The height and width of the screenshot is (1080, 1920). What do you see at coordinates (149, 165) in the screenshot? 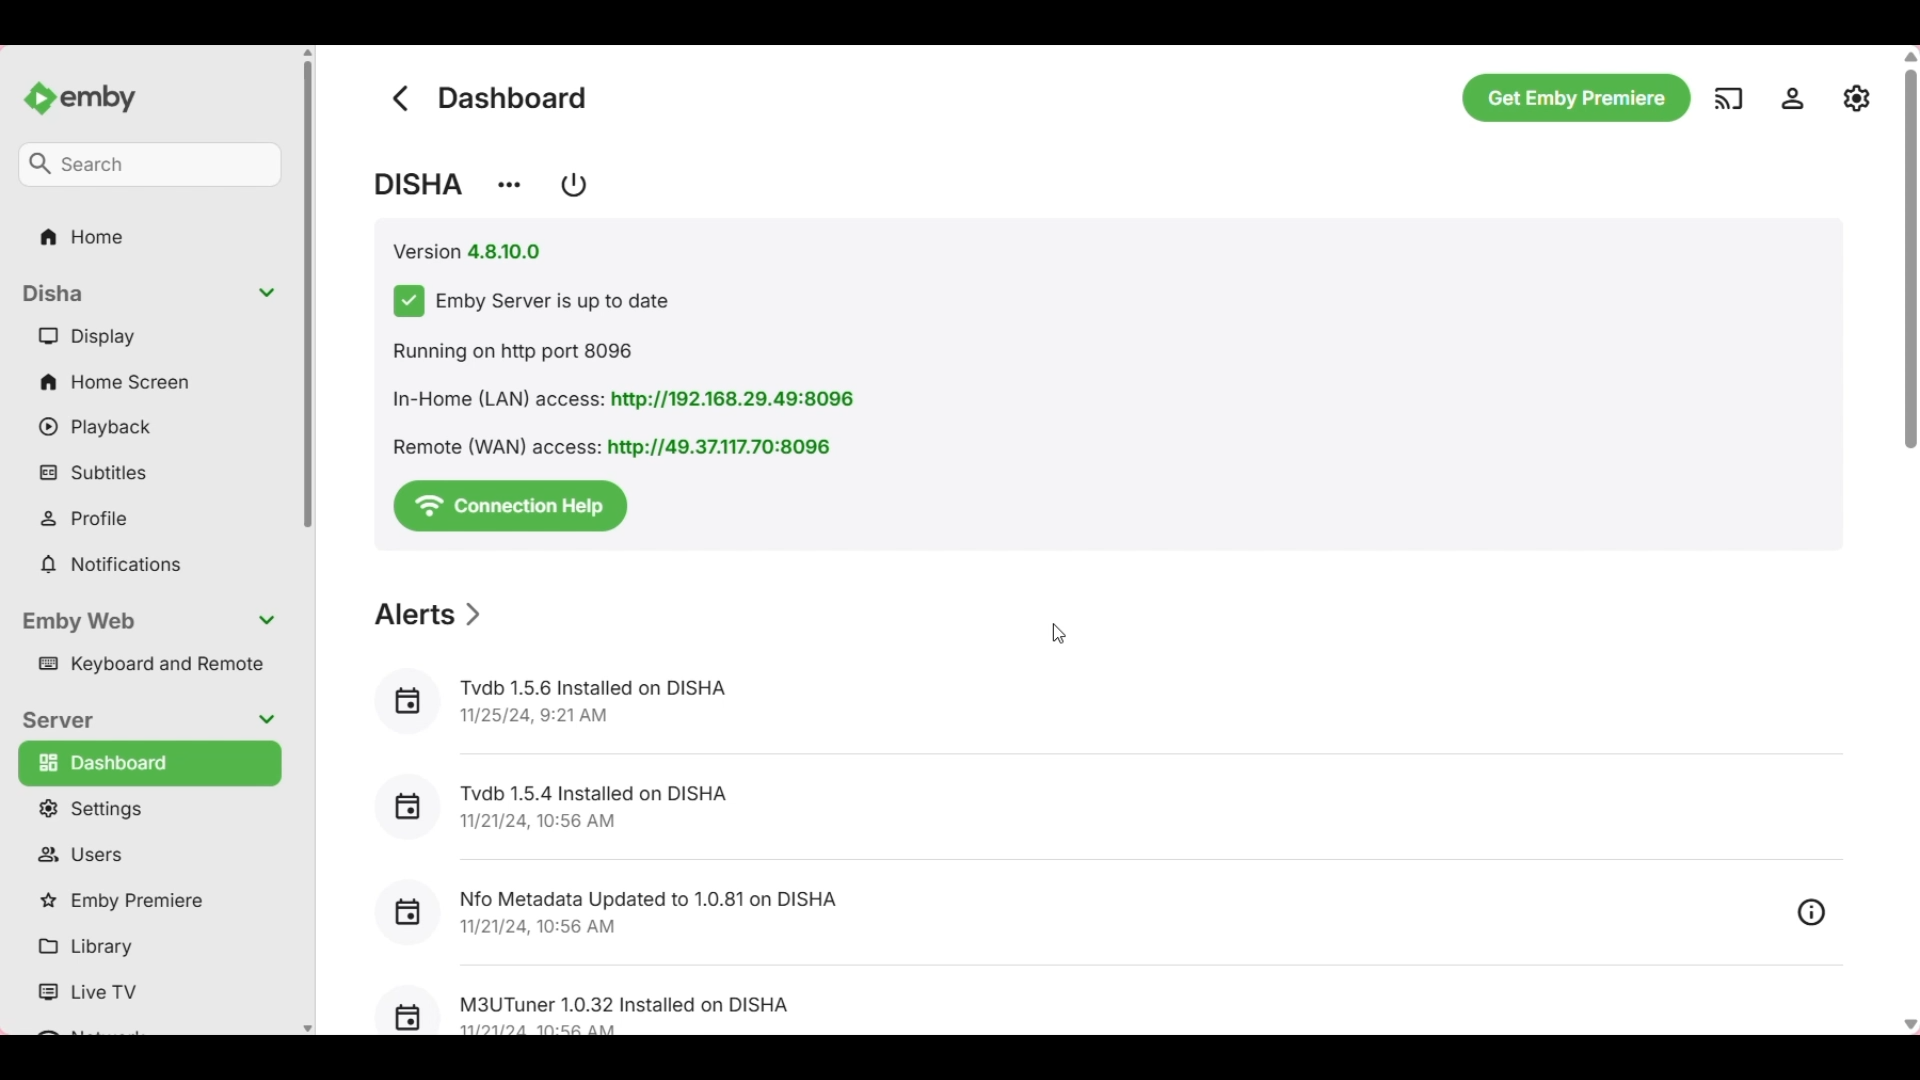
I see `Search box` at bounding box center [149, 165].